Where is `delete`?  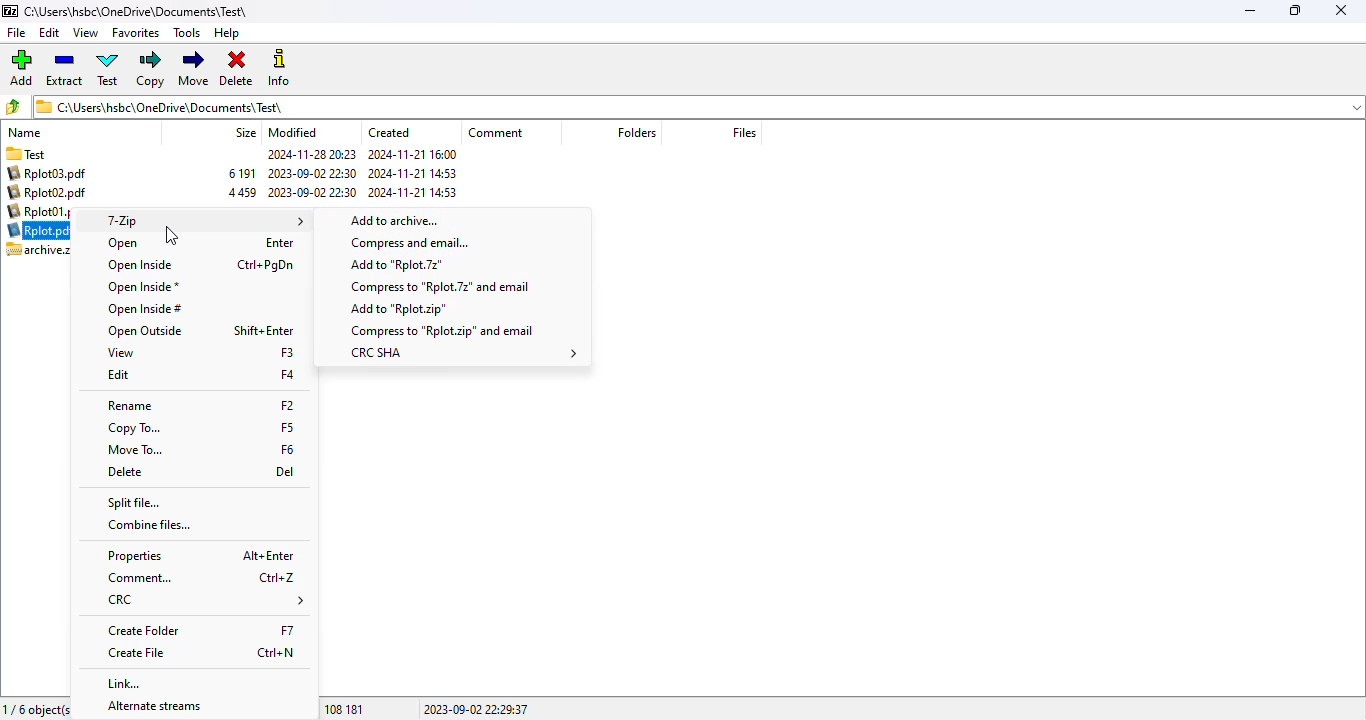
delete is located at coordinates (236, 69).